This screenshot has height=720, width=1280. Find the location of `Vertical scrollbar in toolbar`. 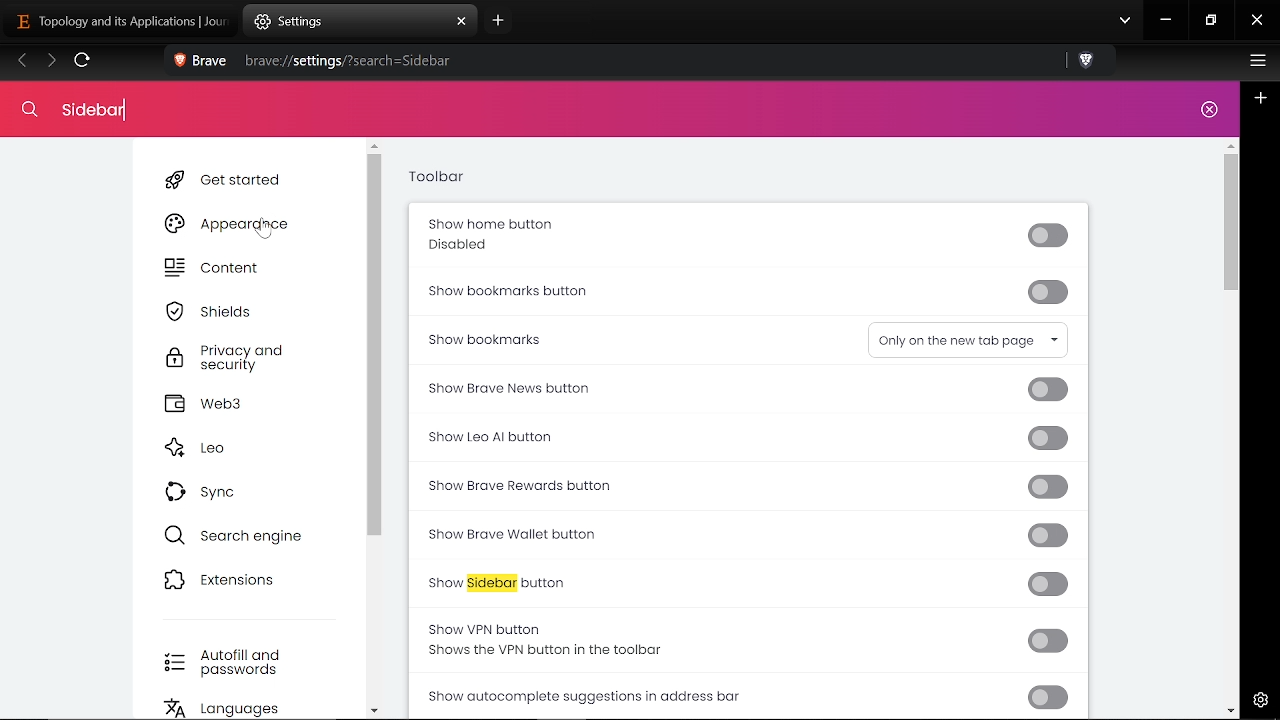

Vertical scrollbar in toolbar is located at coordinates (1230, 224).